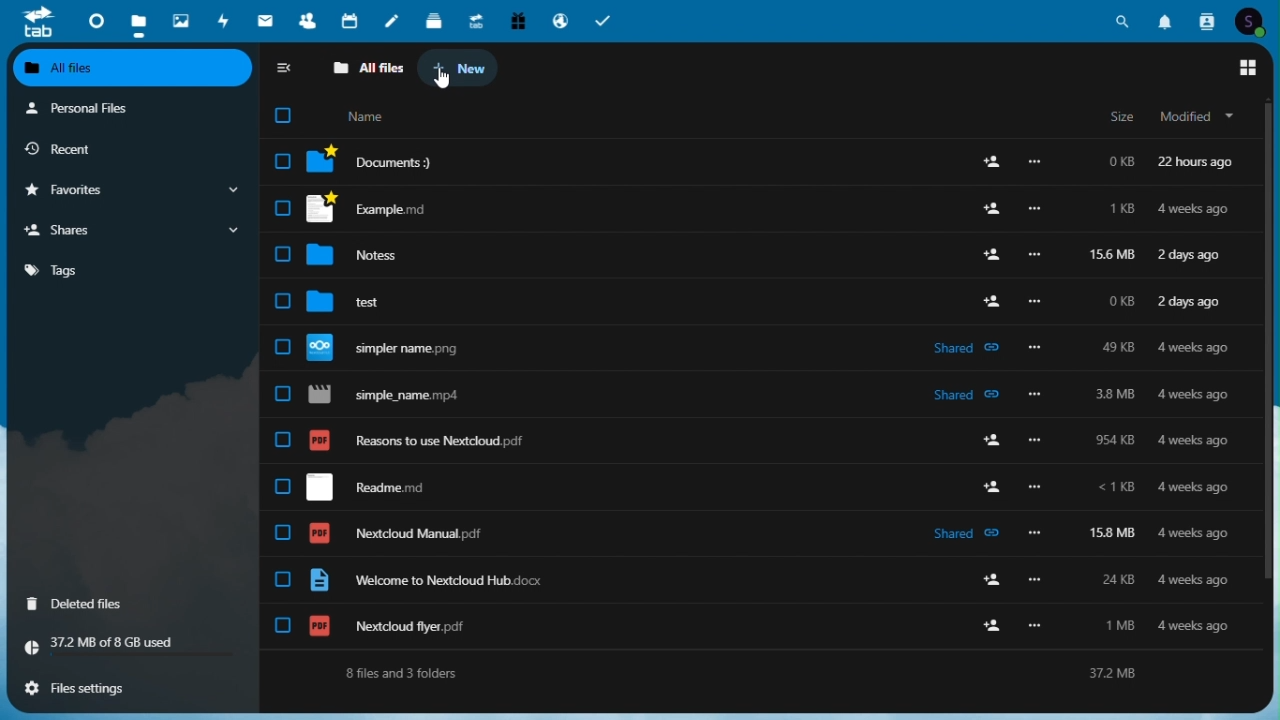 This screenshot has width=1280, height=720. Describe the element at coordinates (1196, 536) in the screenshot. I see `4 weeks ago` at that location.